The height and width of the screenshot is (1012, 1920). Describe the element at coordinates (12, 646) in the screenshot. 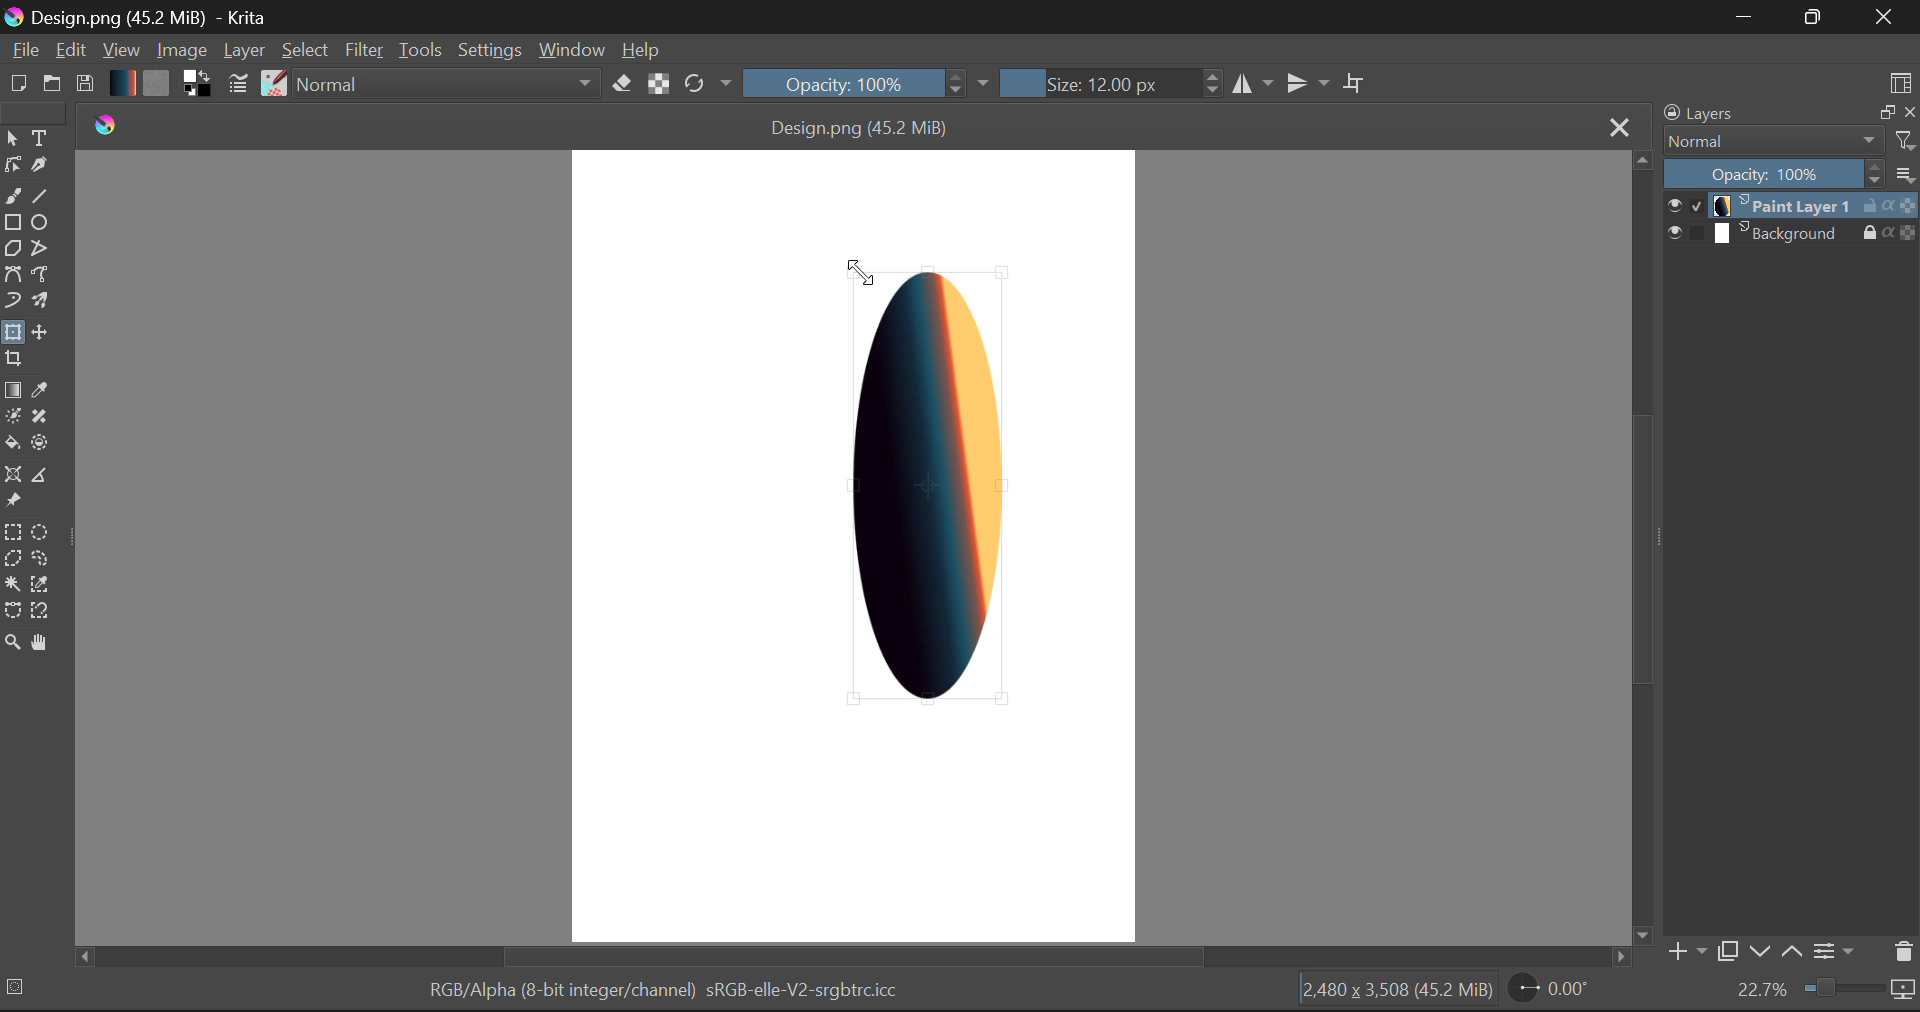

I see `Zoom` at that location.